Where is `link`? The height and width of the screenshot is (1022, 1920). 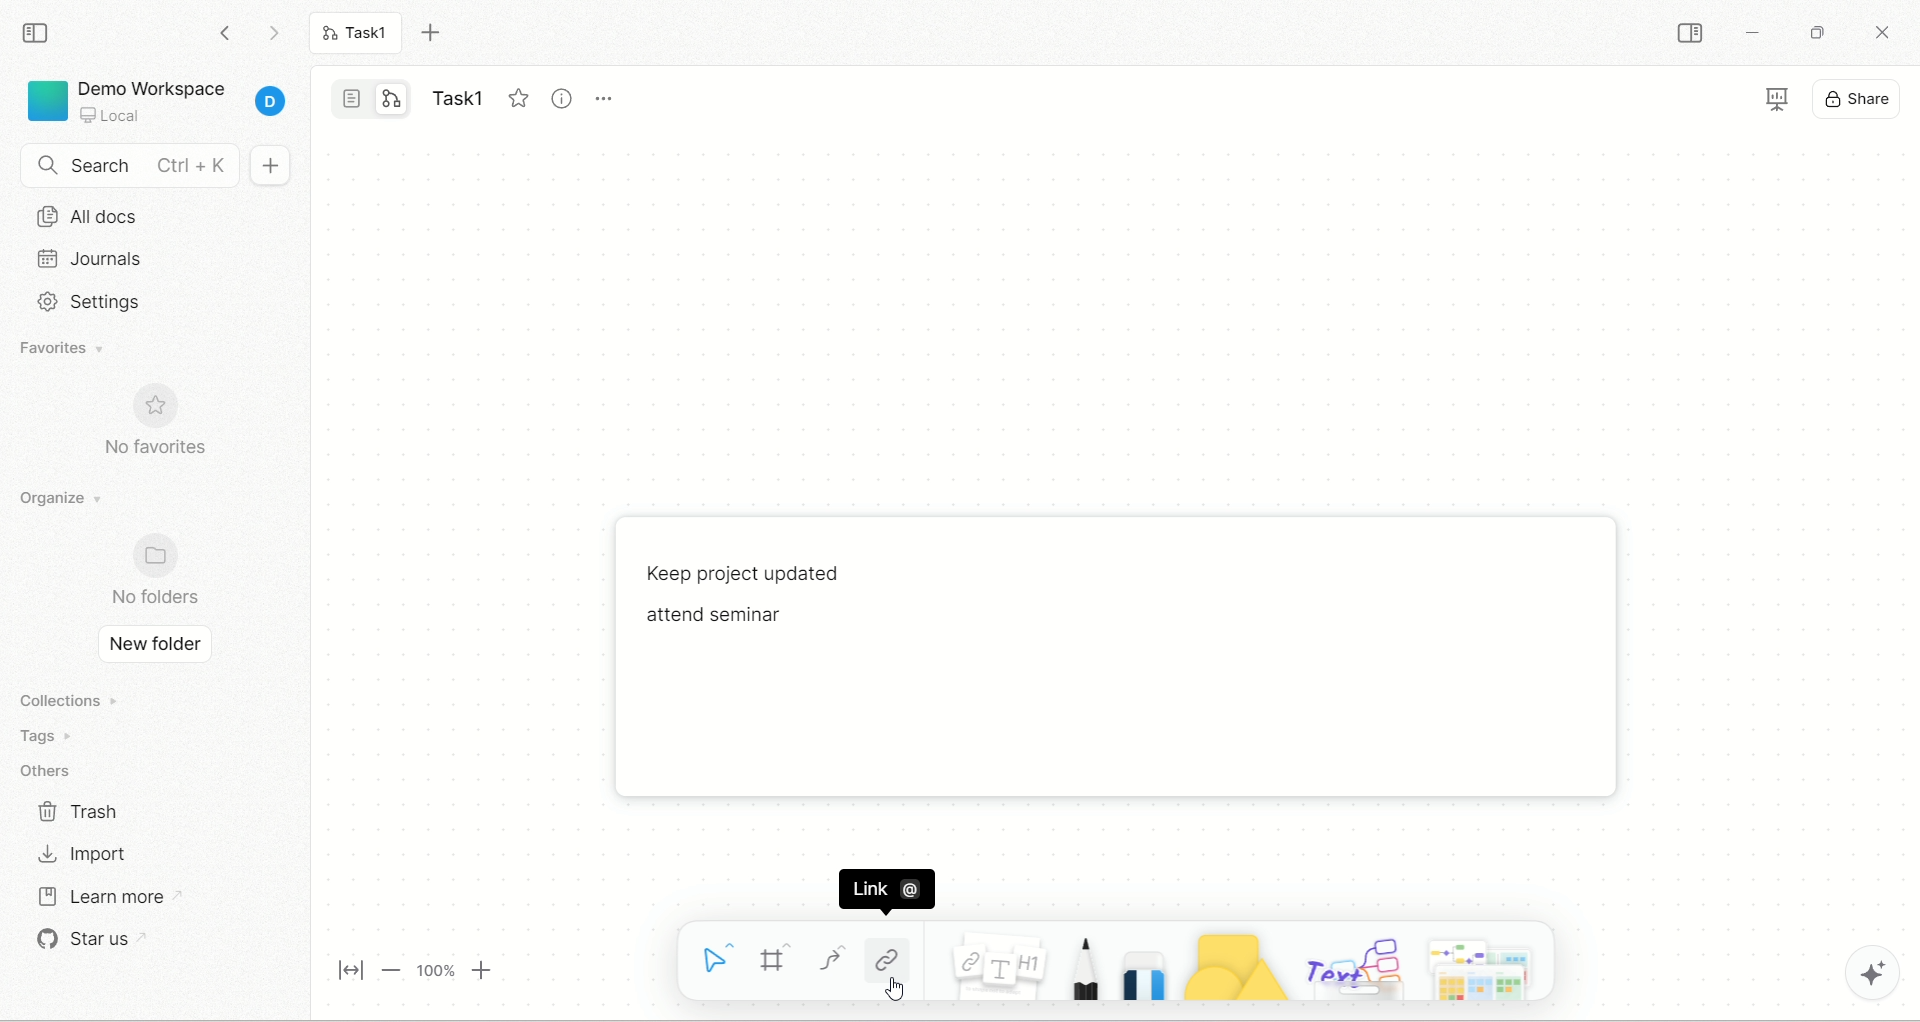
link is located at coordinates (887, 954).